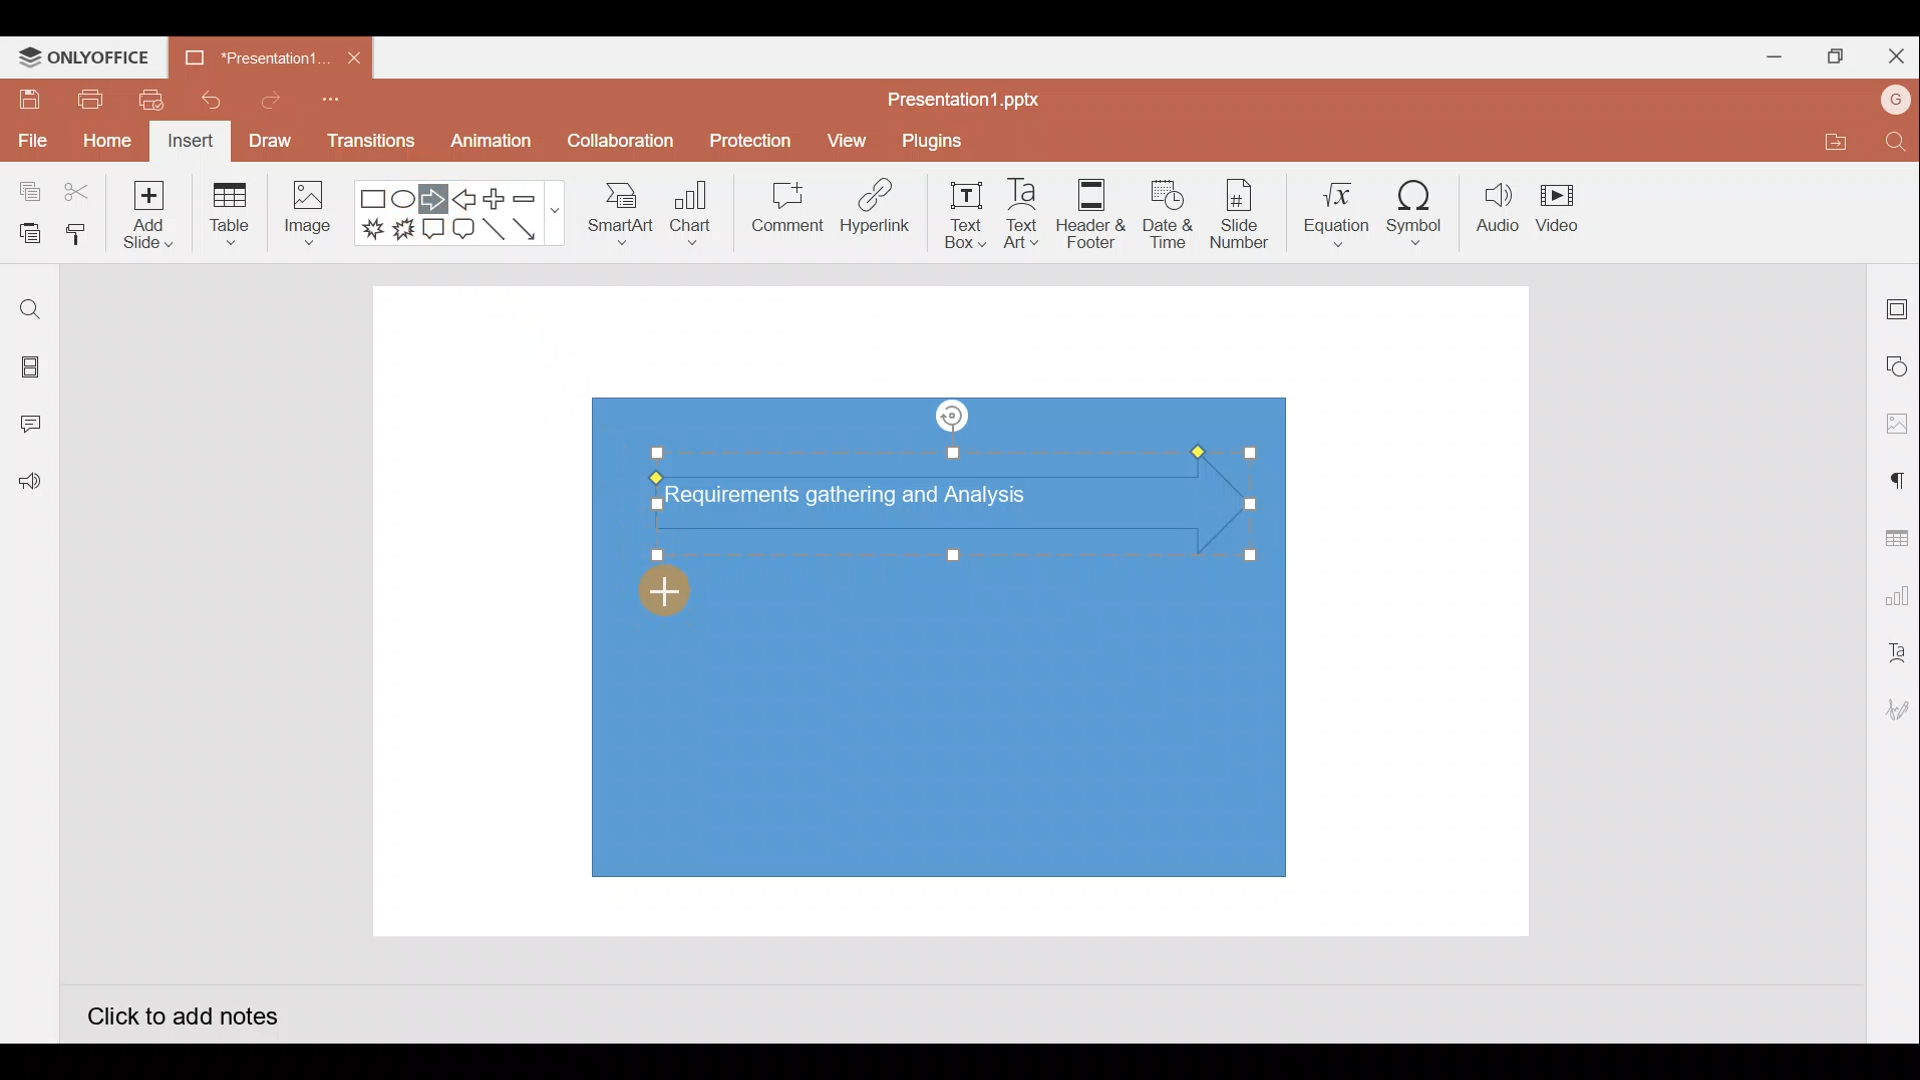  Describe the element at coordinates (78, 193) in the screenshot. I see `Cut` at that location.